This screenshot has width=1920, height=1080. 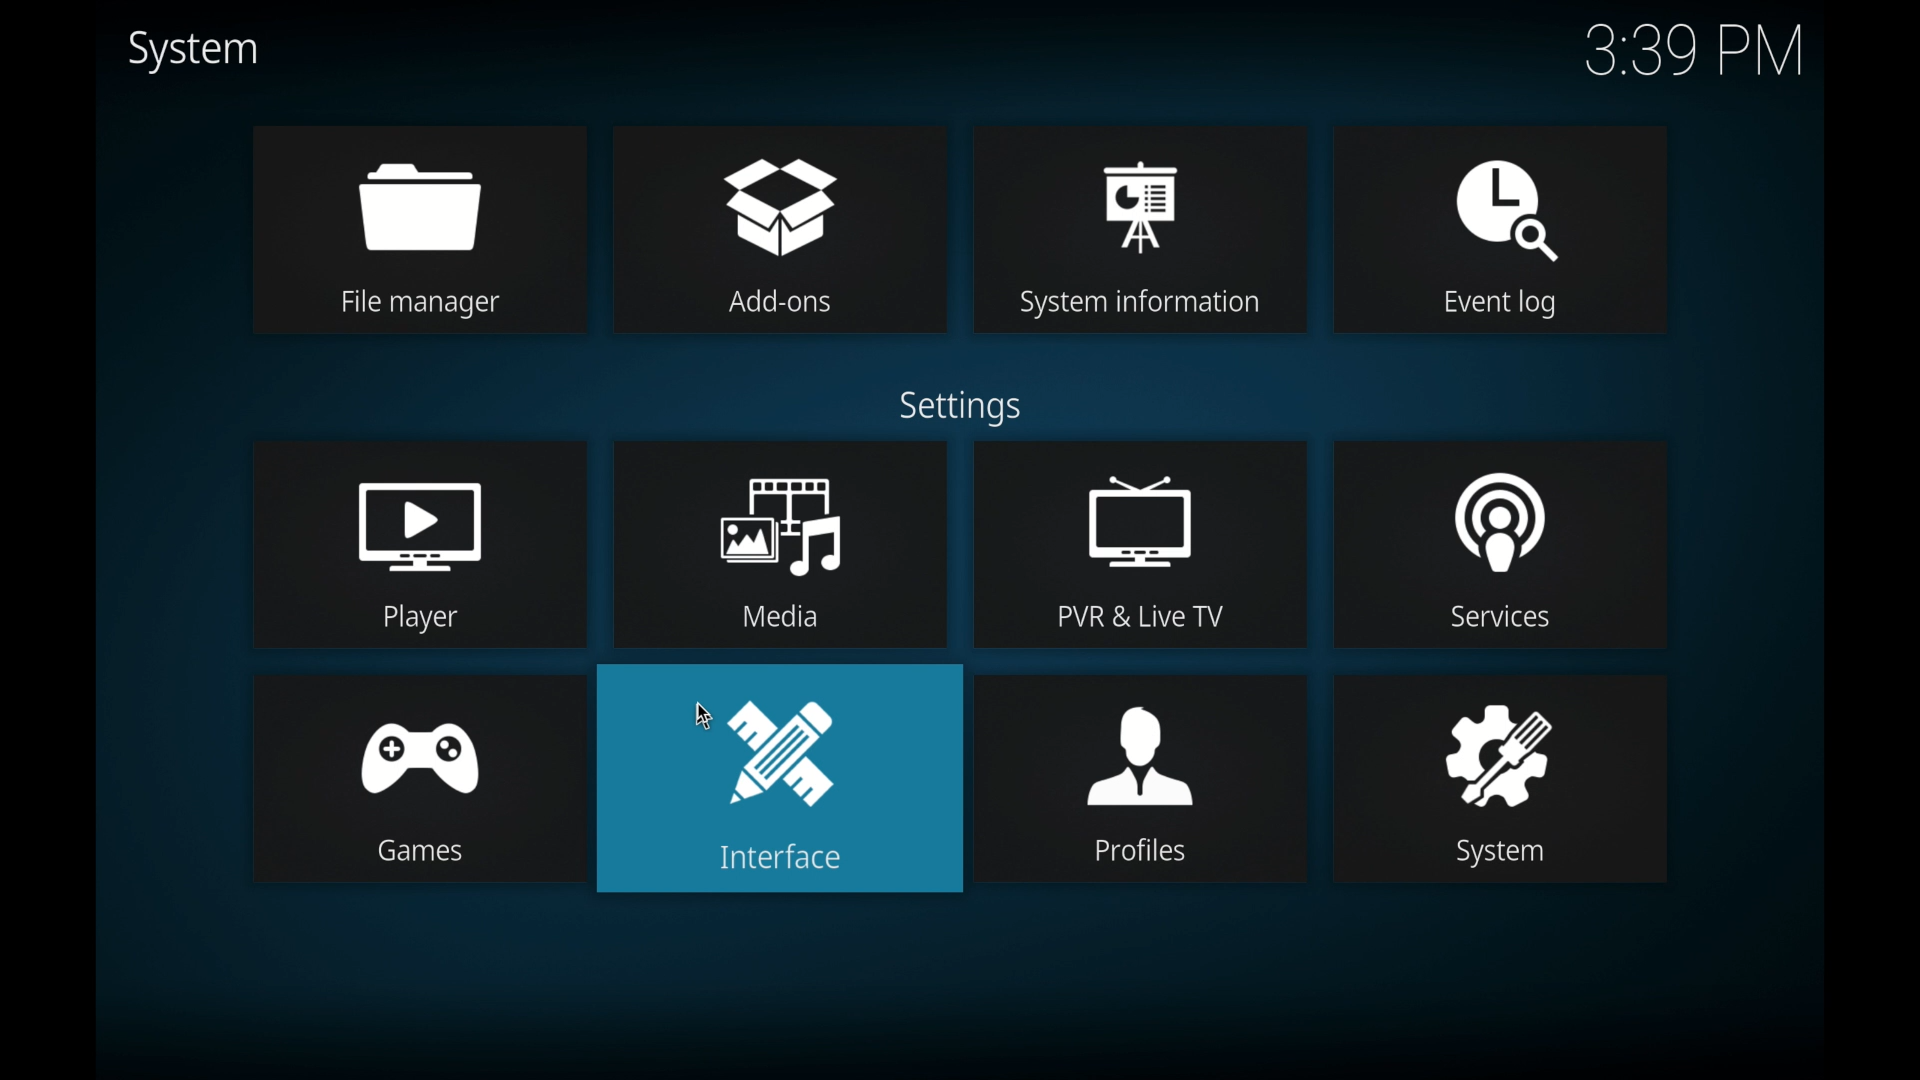 I want to click on add-ons, so click(x=781, y=230).